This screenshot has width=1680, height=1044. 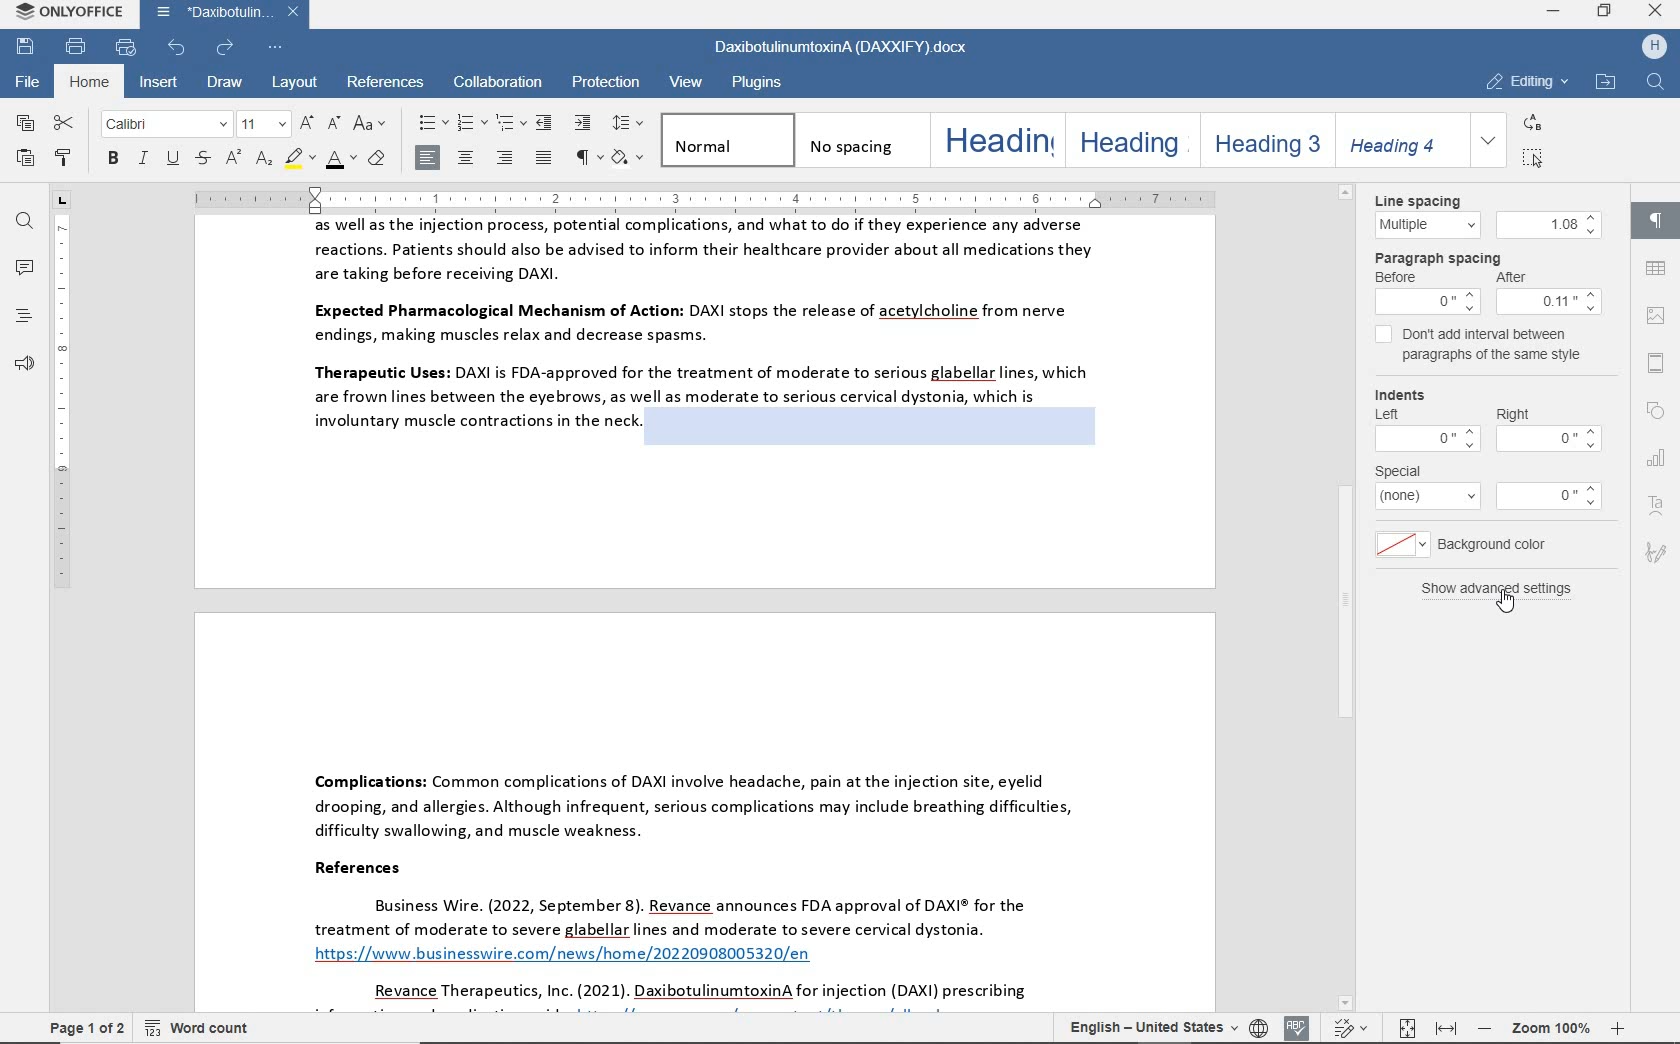 I want to click on collaboration, so click(x=496, y=84).